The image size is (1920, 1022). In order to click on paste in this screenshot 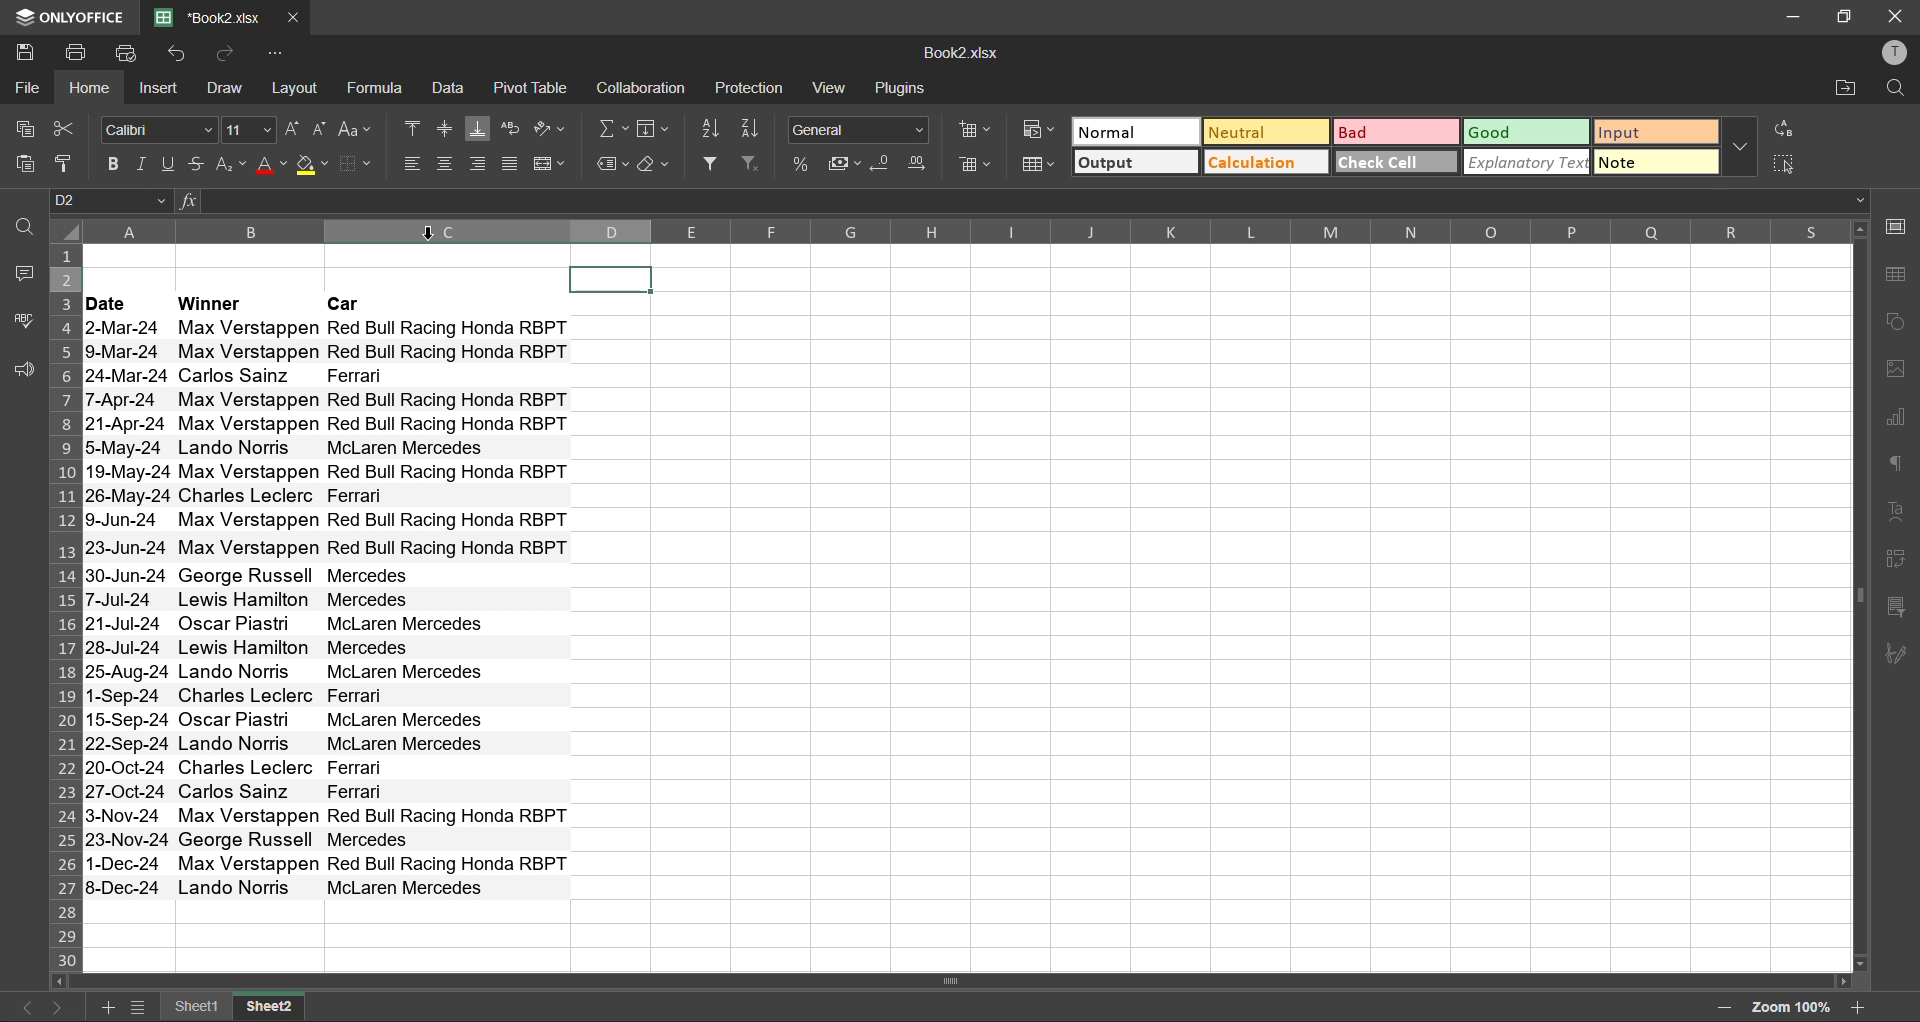, I will do `click(30, 165)`.